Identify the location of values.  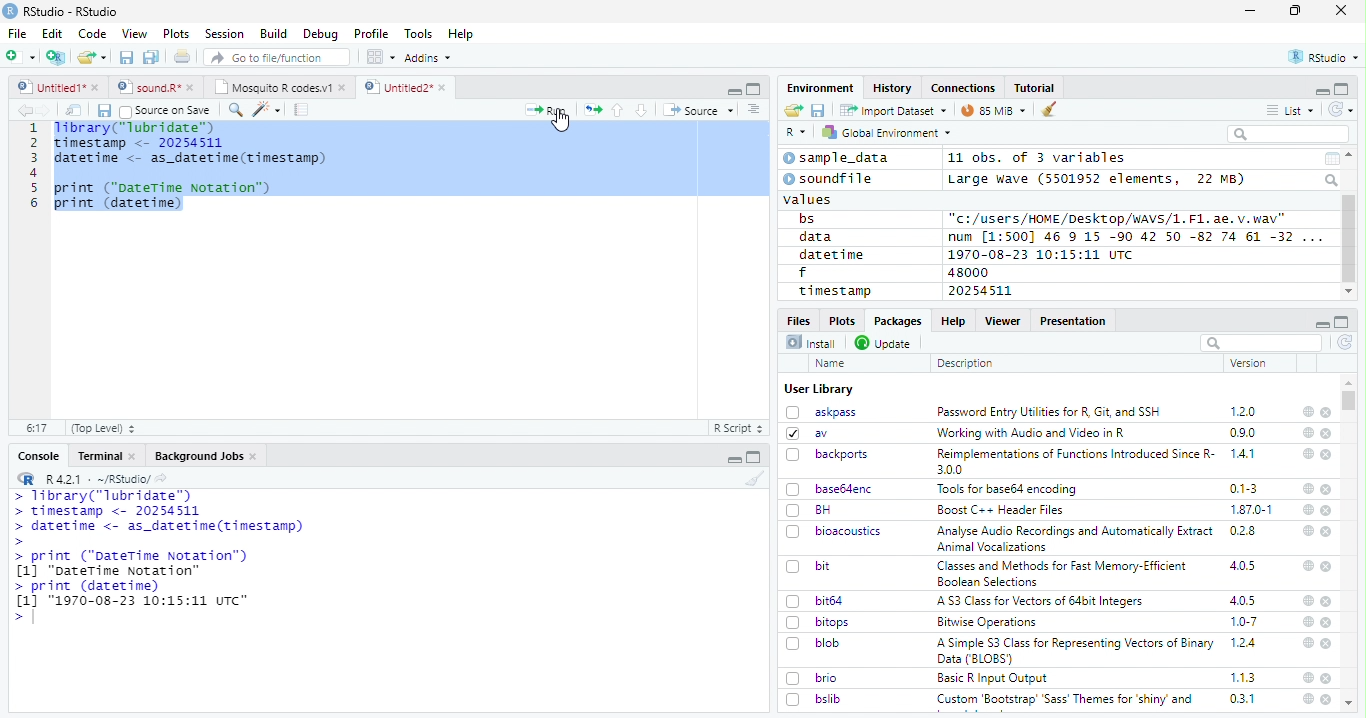
(809, 198).